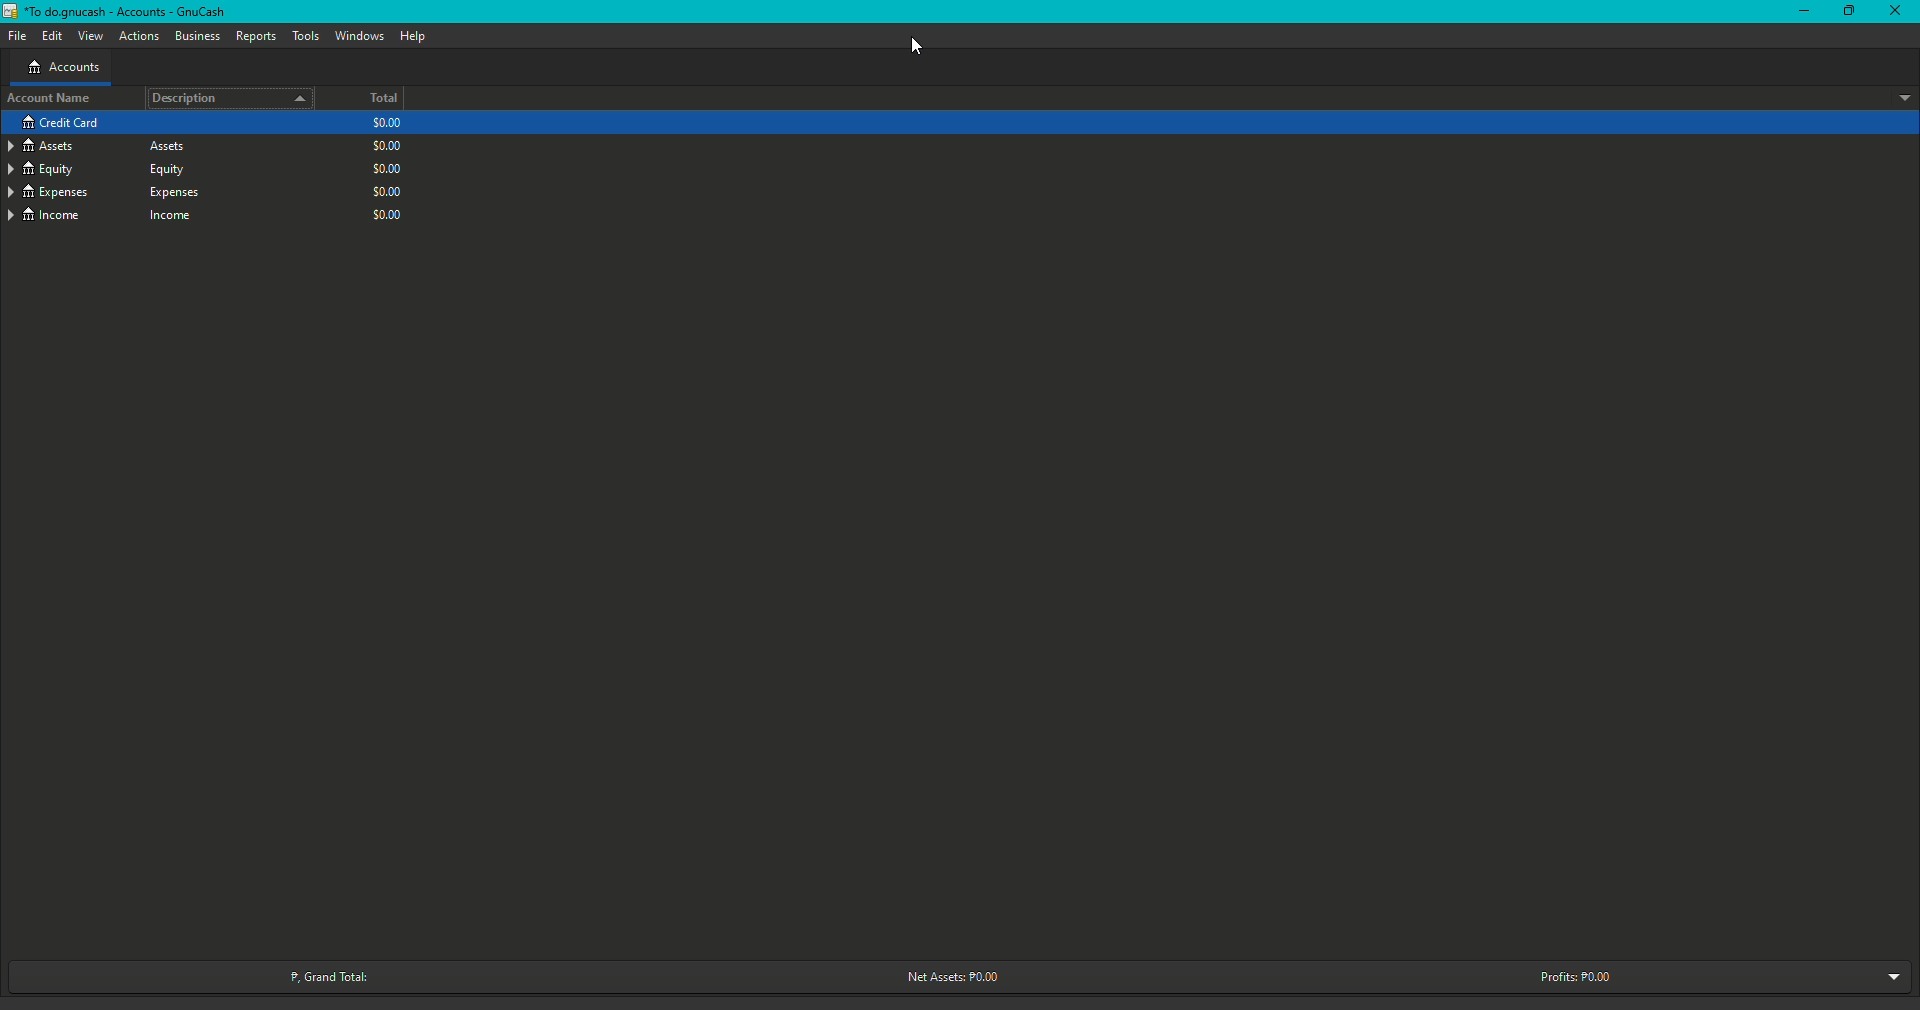  What do you see at coordinates (108, 194) in the screenshot?
I see `Expenses` at bounding box center [108, 194].